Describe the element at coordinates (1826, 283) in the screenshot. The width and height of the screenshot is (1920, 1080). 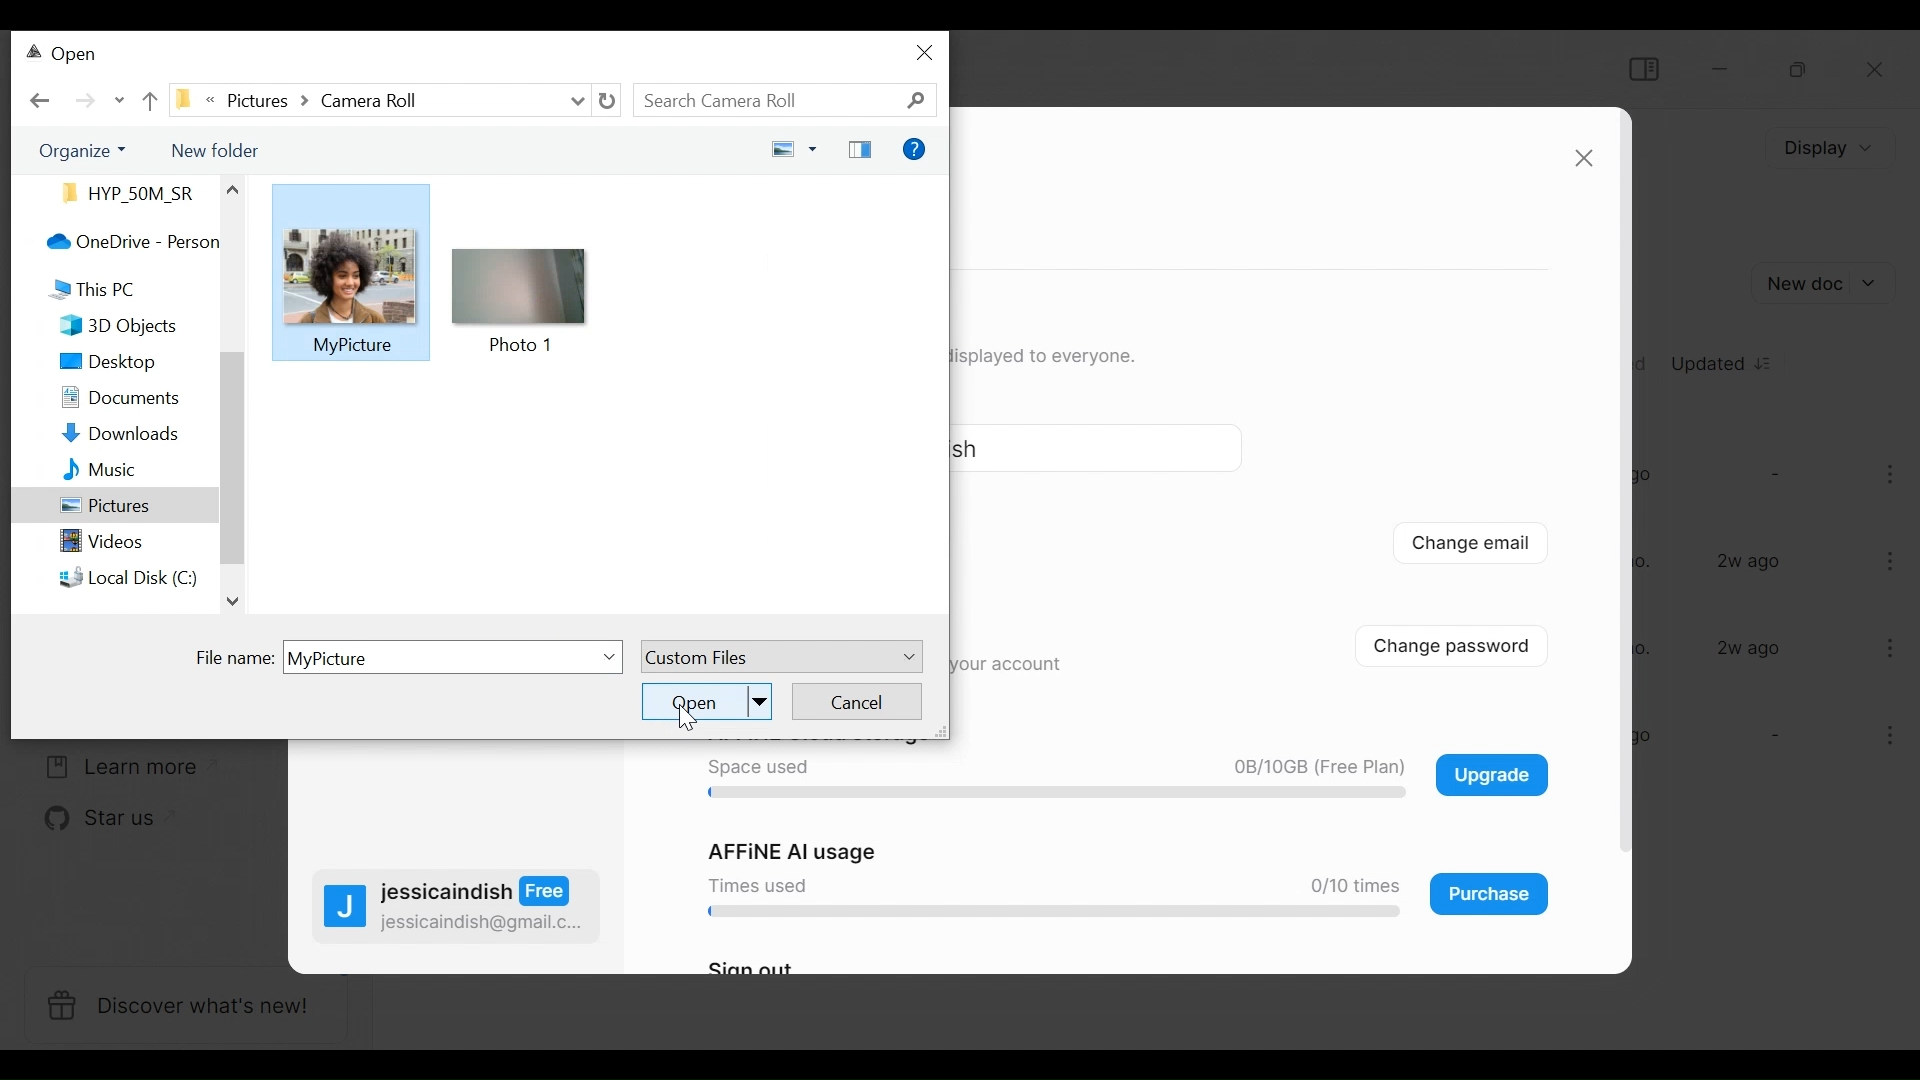
I see `Add New document` at that location.